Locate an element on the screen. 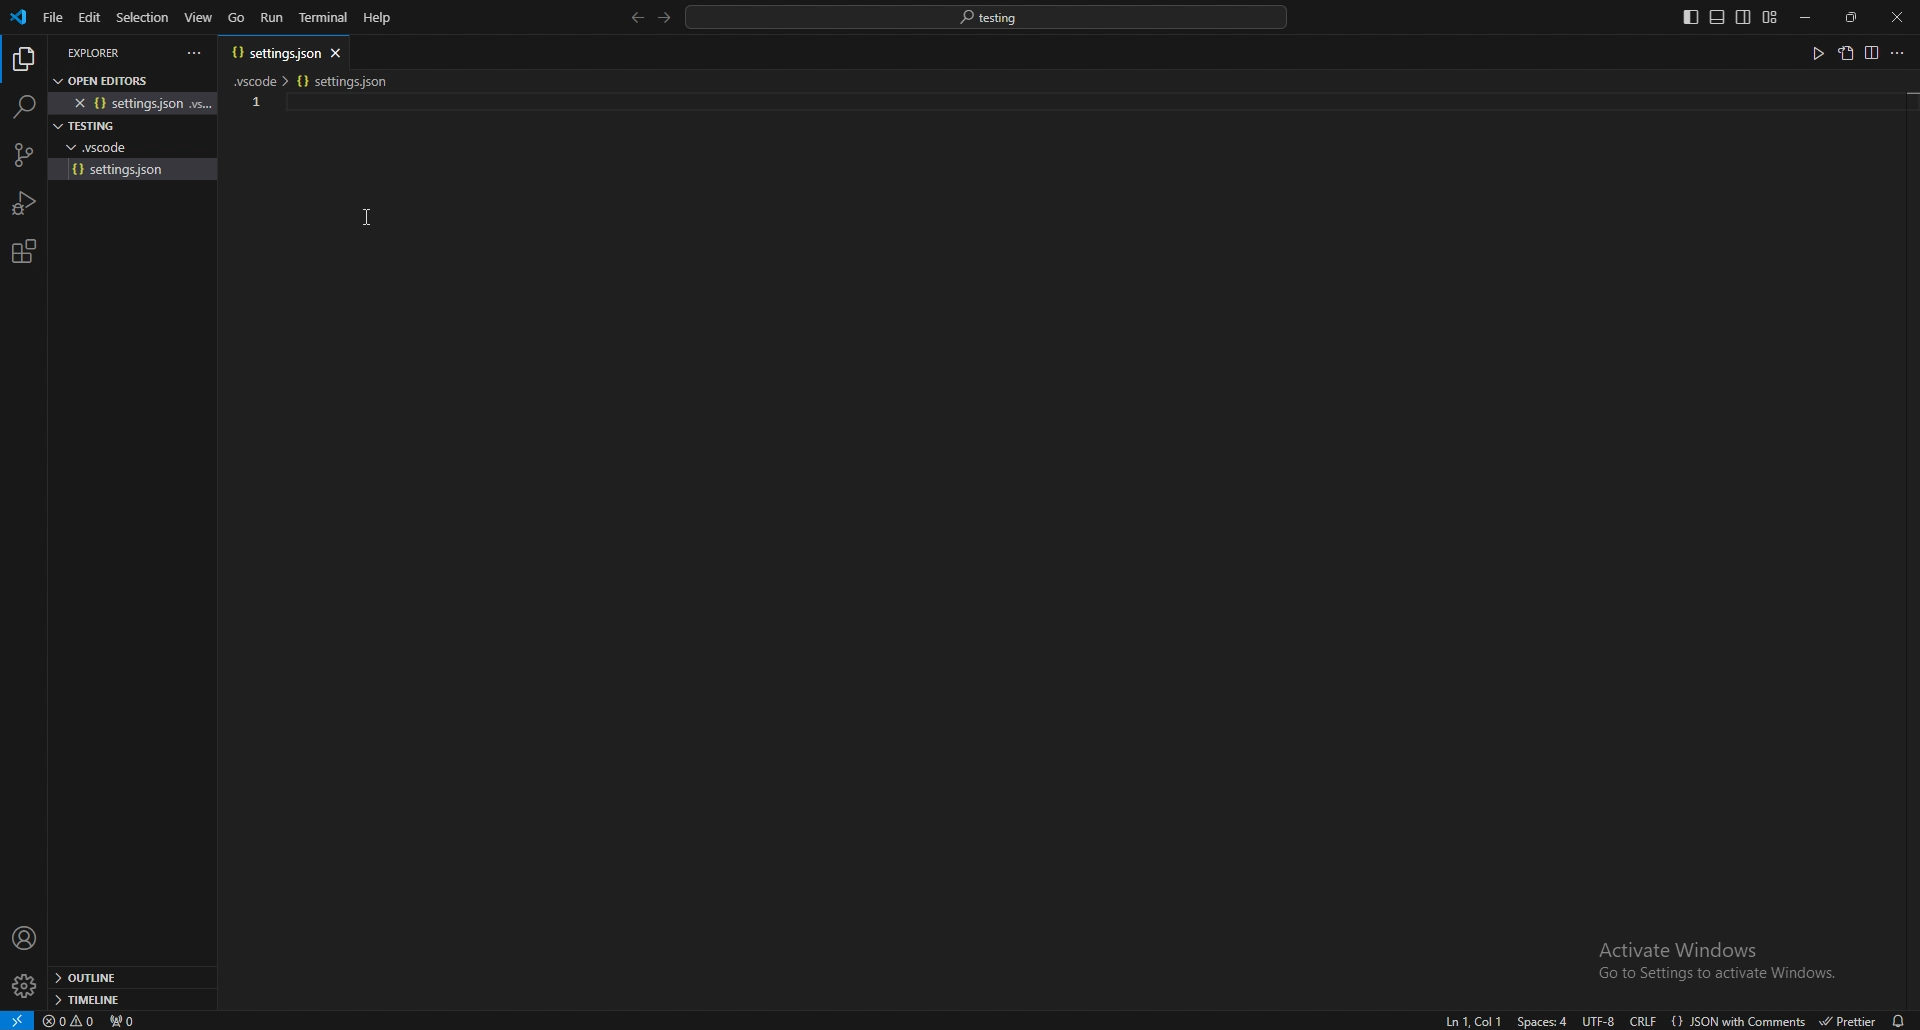 The height and width of the screenshot is (1030, 1920). timeline is located at coordinates (126, 1000).